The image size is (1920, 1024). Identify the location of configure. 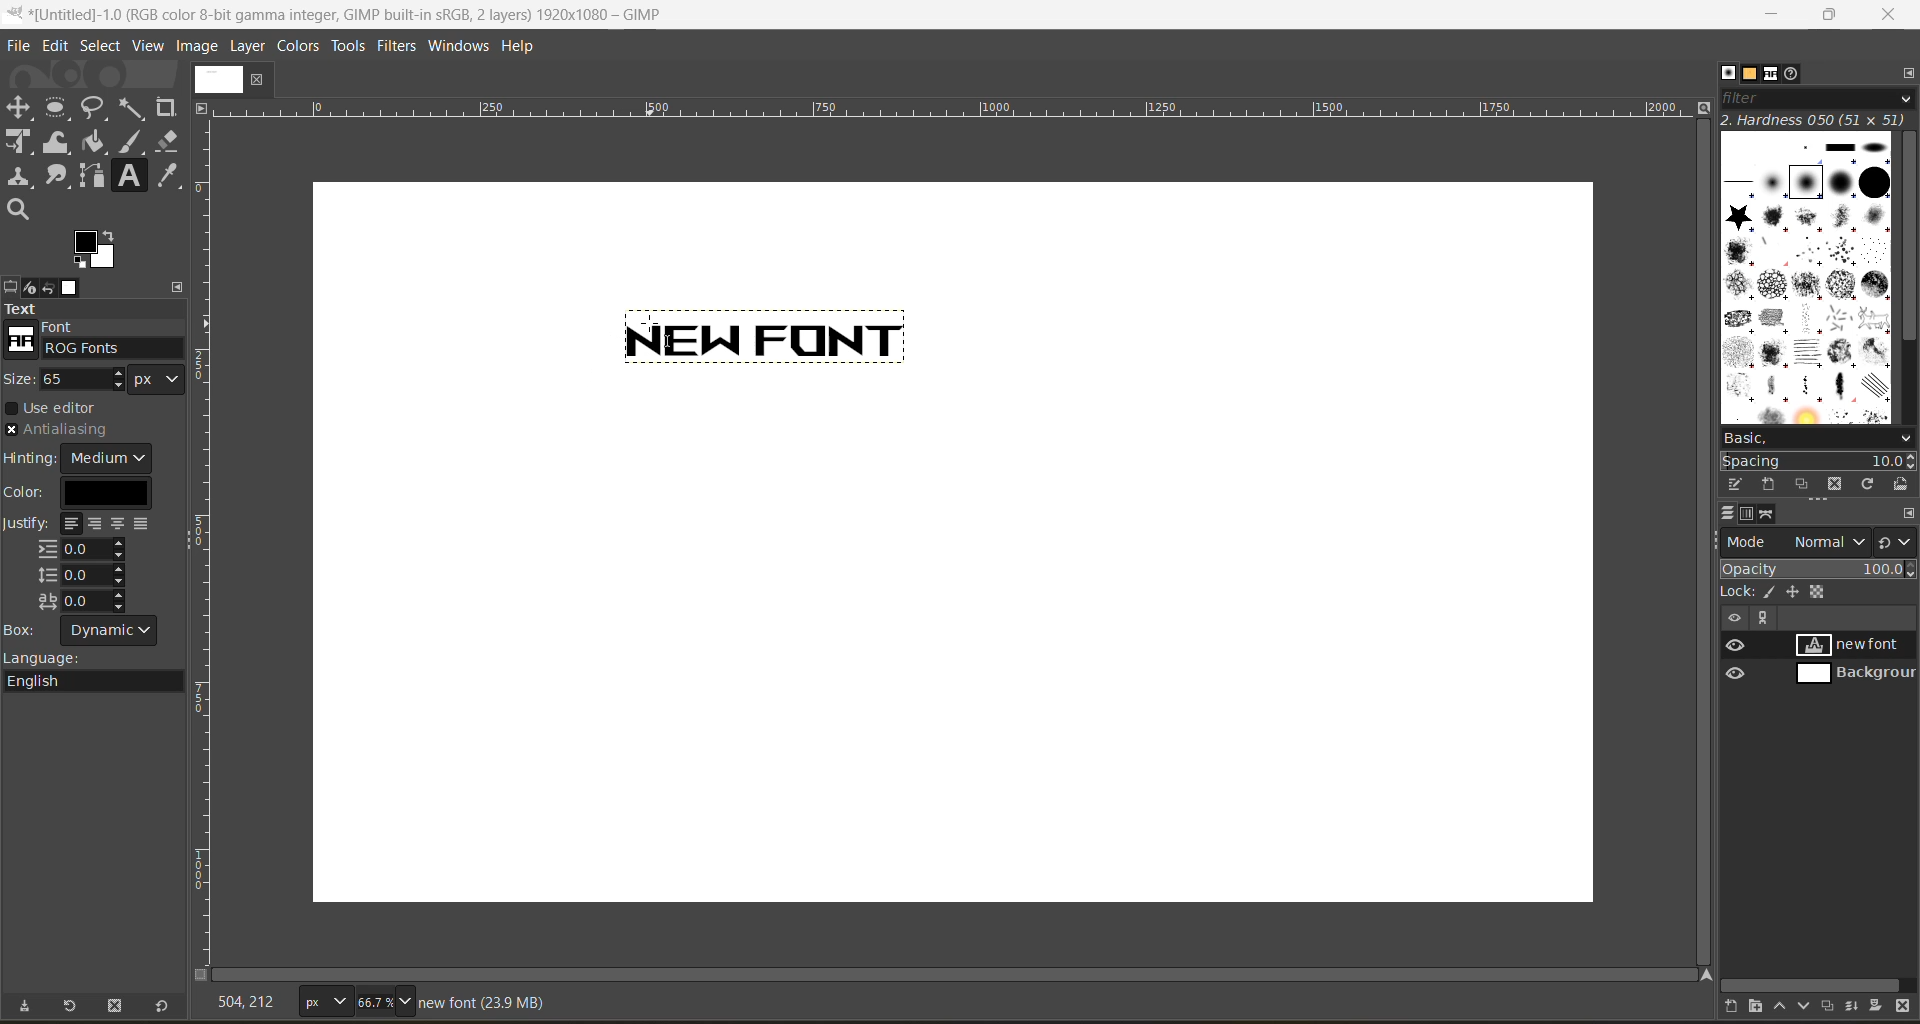
(1908, 76).